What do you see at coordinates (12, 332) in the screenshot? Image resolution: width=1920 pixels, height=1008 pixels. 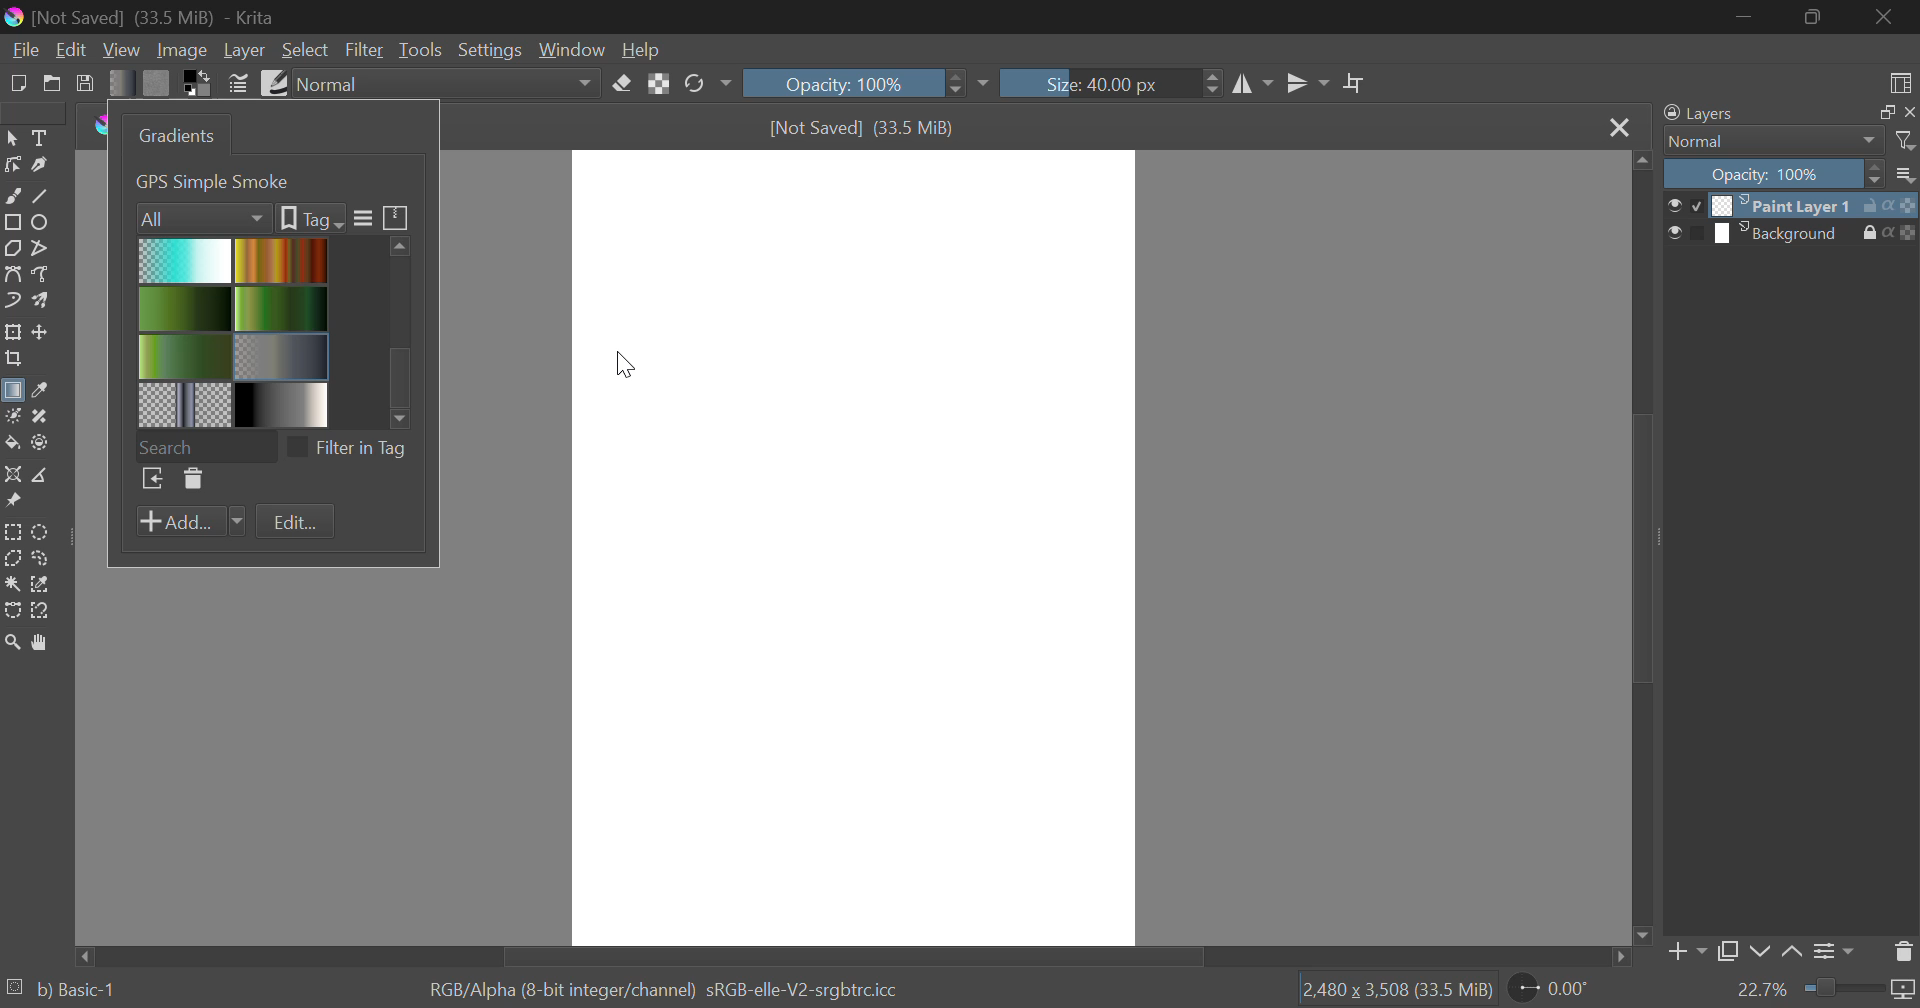 I see `Transform Layer` at bounding box center [12, 332].